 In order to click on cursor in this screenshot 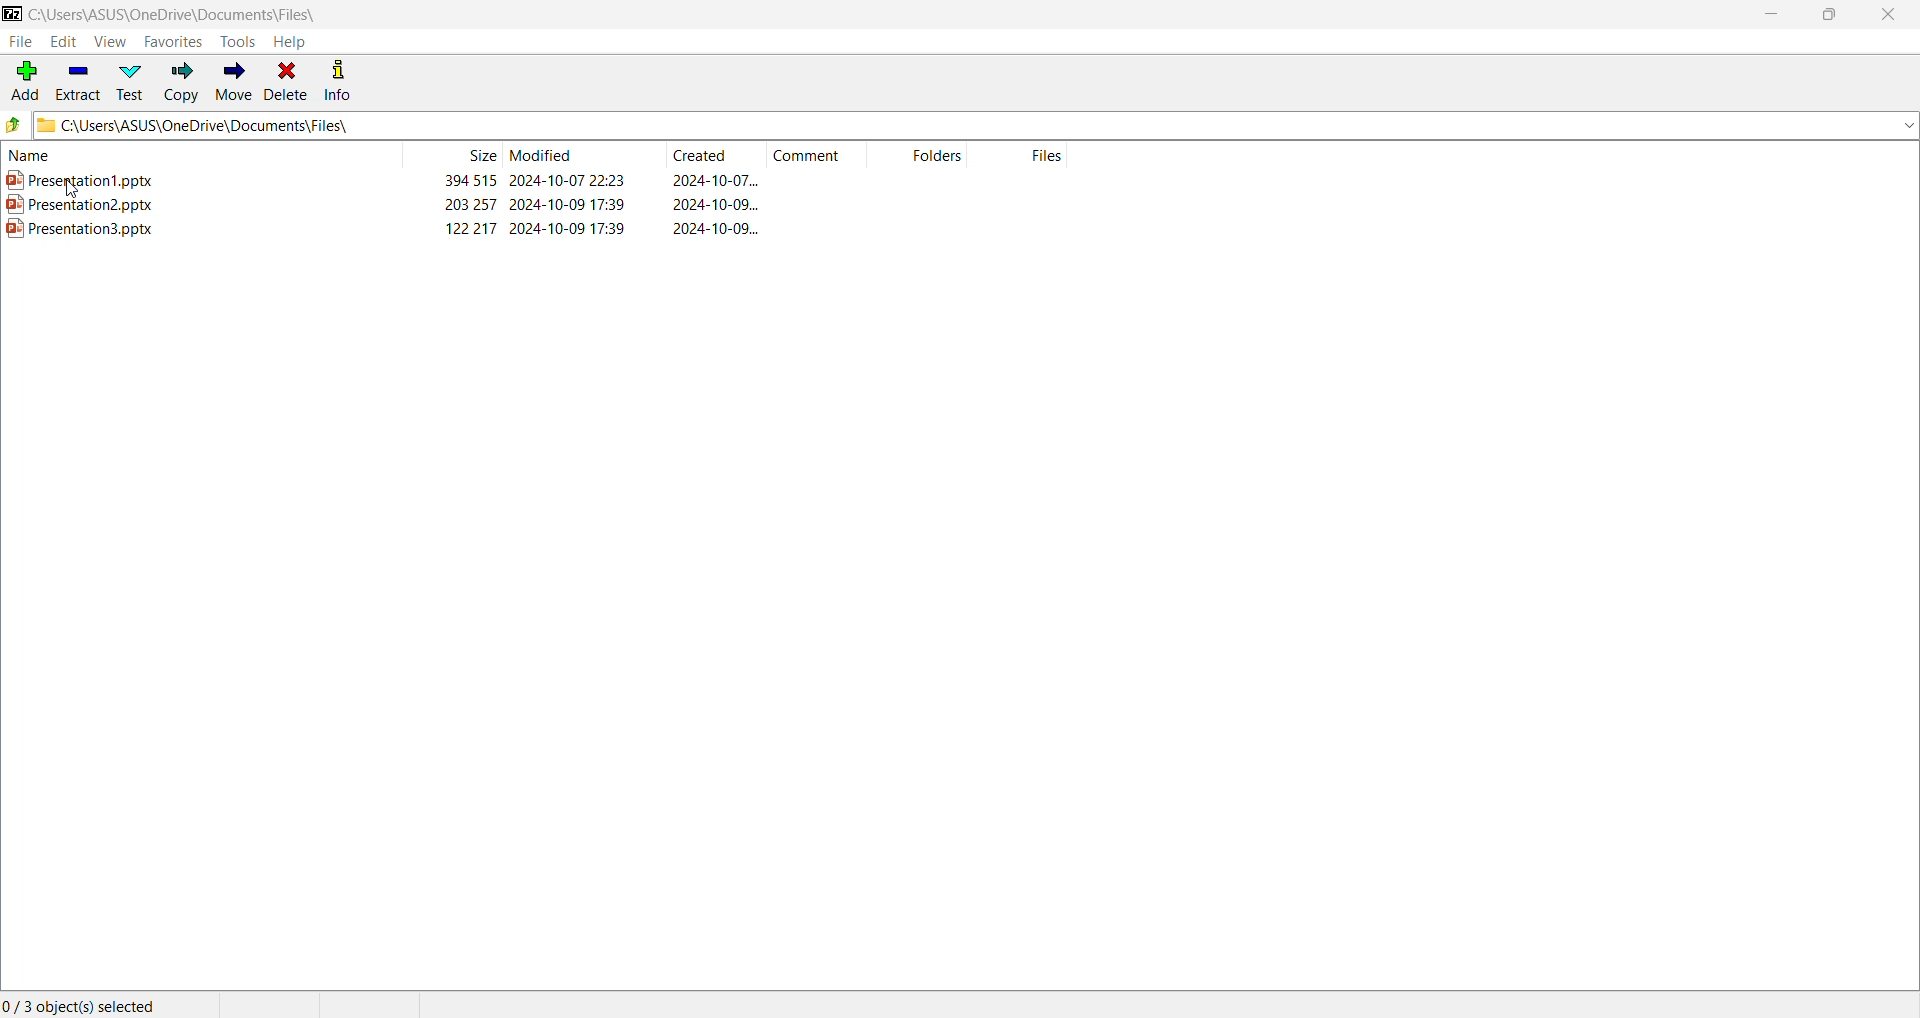, I will do `click(75, 192)`.